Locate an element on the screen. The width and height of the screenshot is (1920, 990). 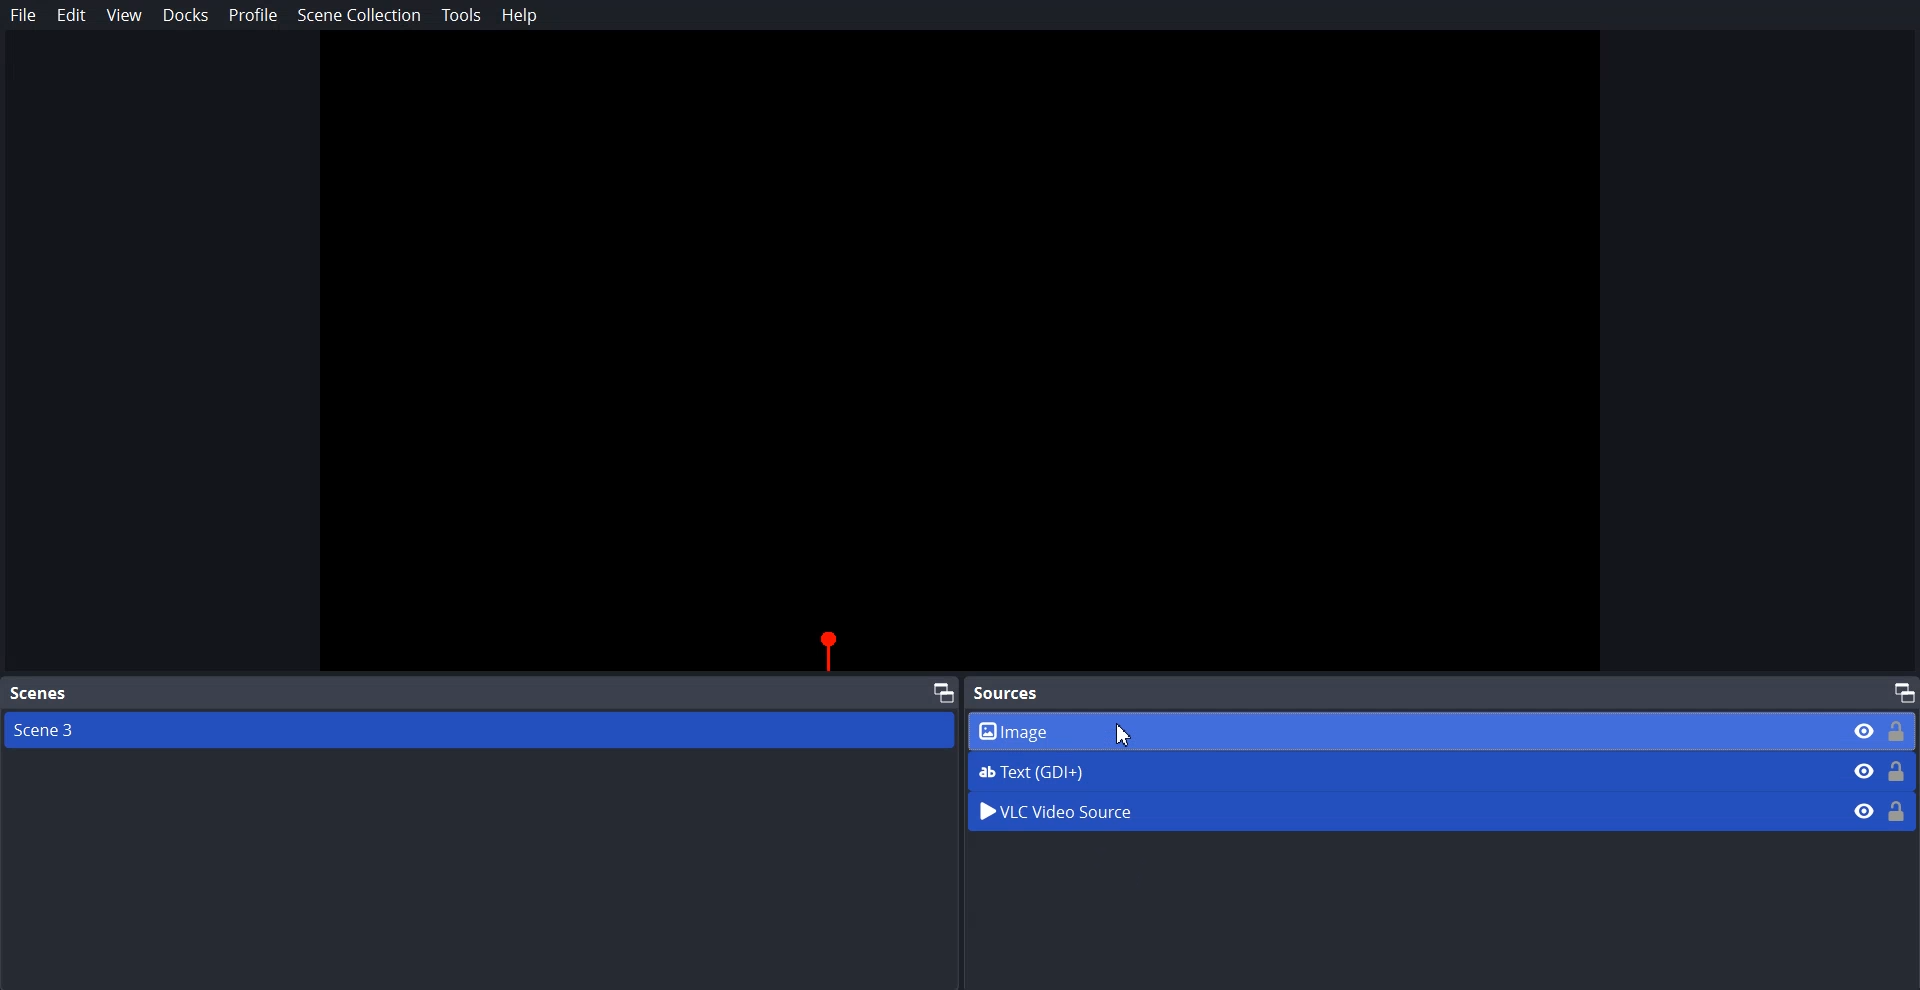
View is located at coordinates (124, 16).